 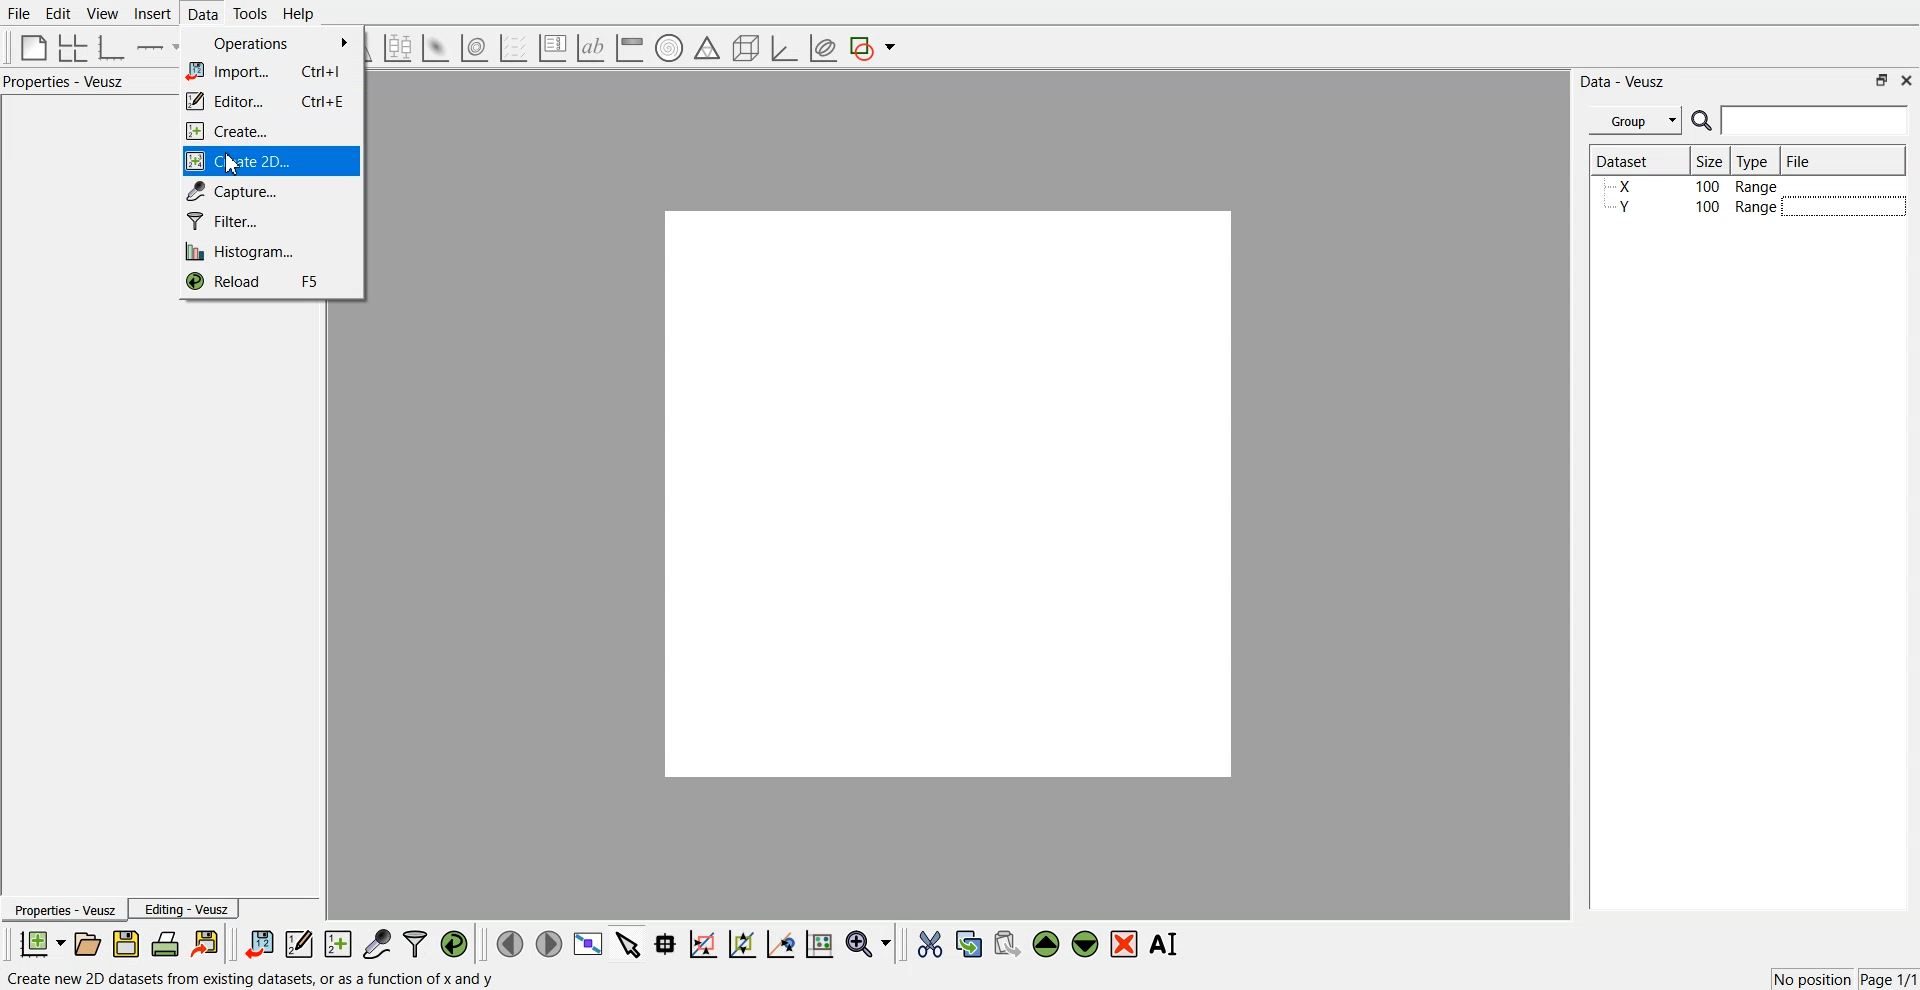 I want to click on Capture, so click(x=271, y=191).